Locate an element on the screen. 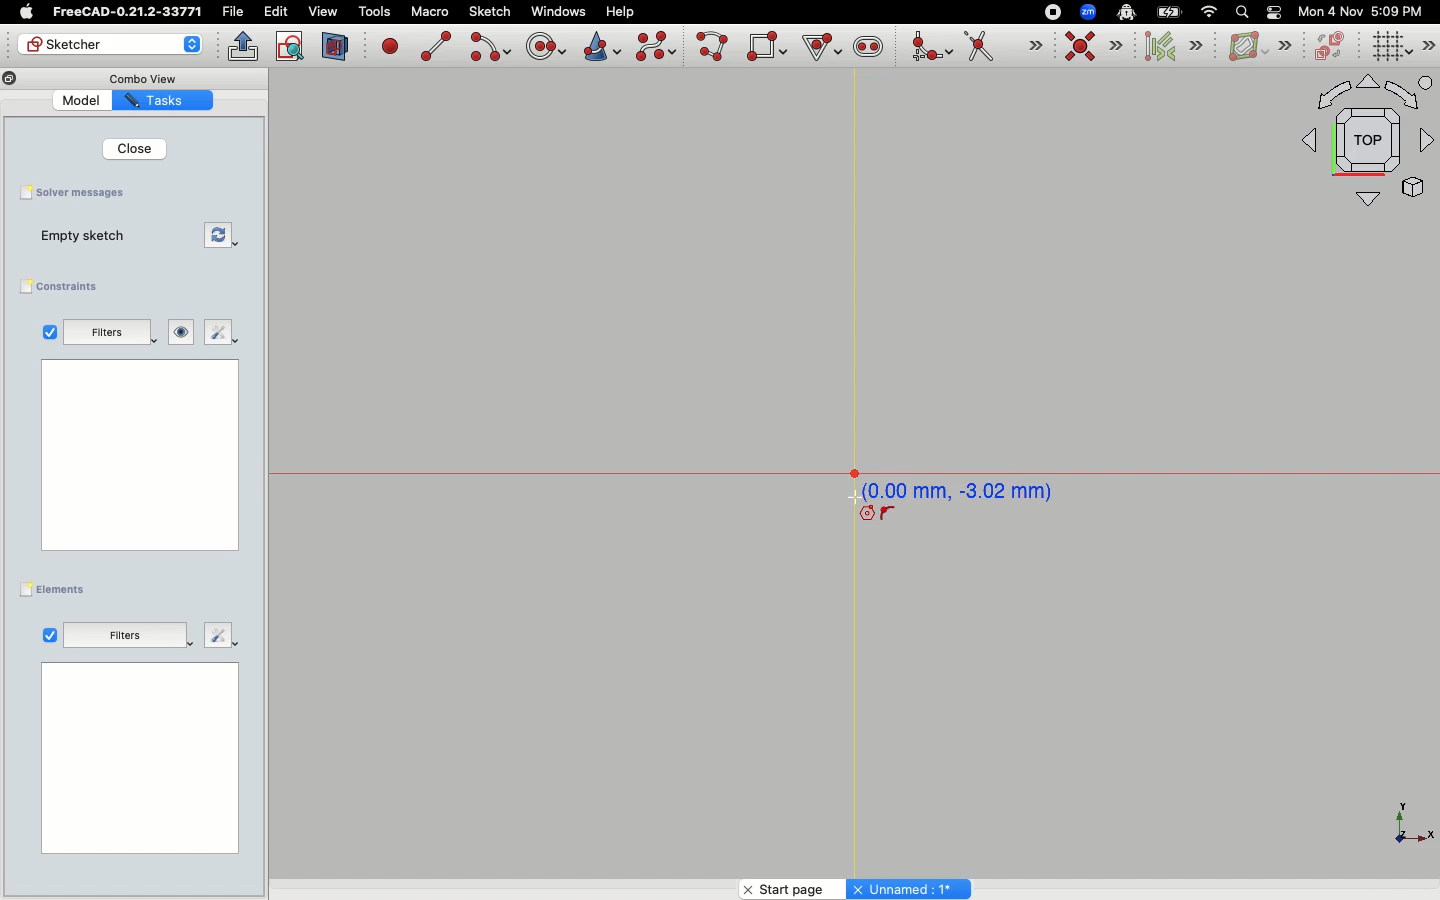  Battery is located at coordinates (1170, 11).